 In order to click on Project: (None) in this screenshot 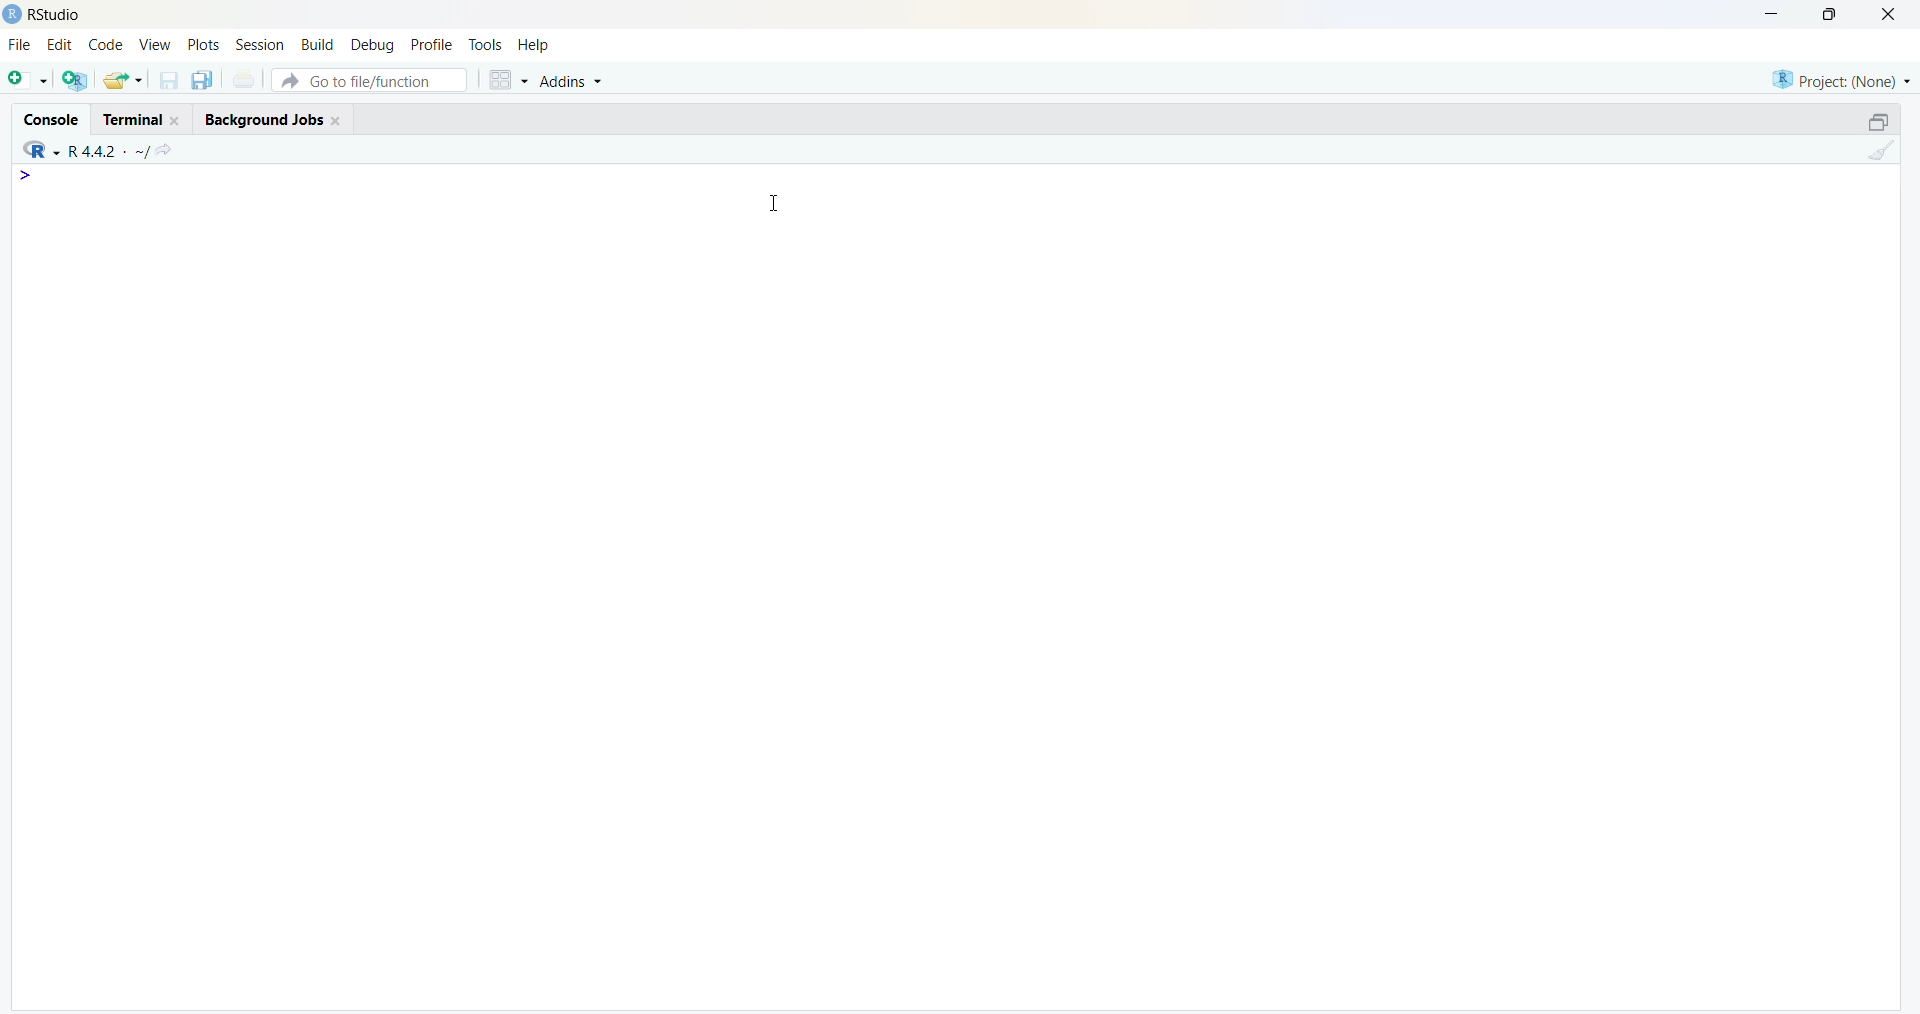, I will do `click(1841, 80)`.